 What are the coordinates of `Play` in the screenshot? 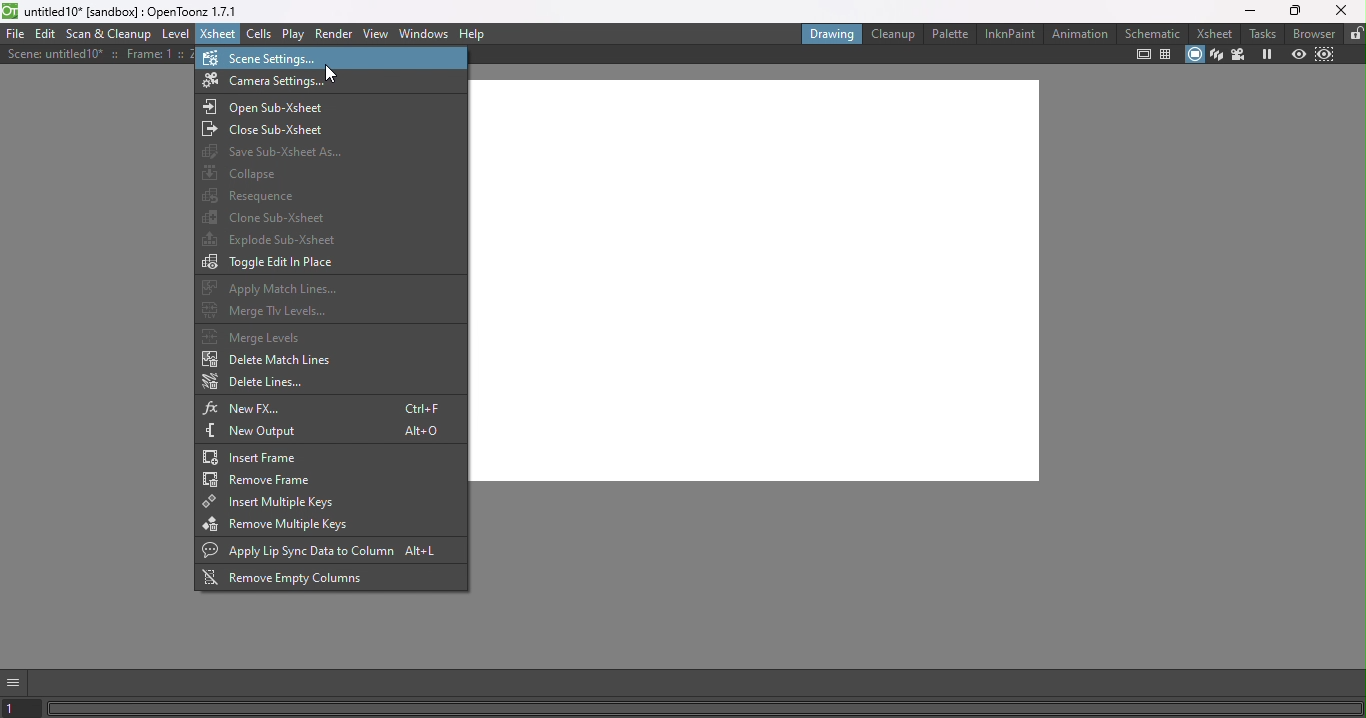 It's located at (294, 34).